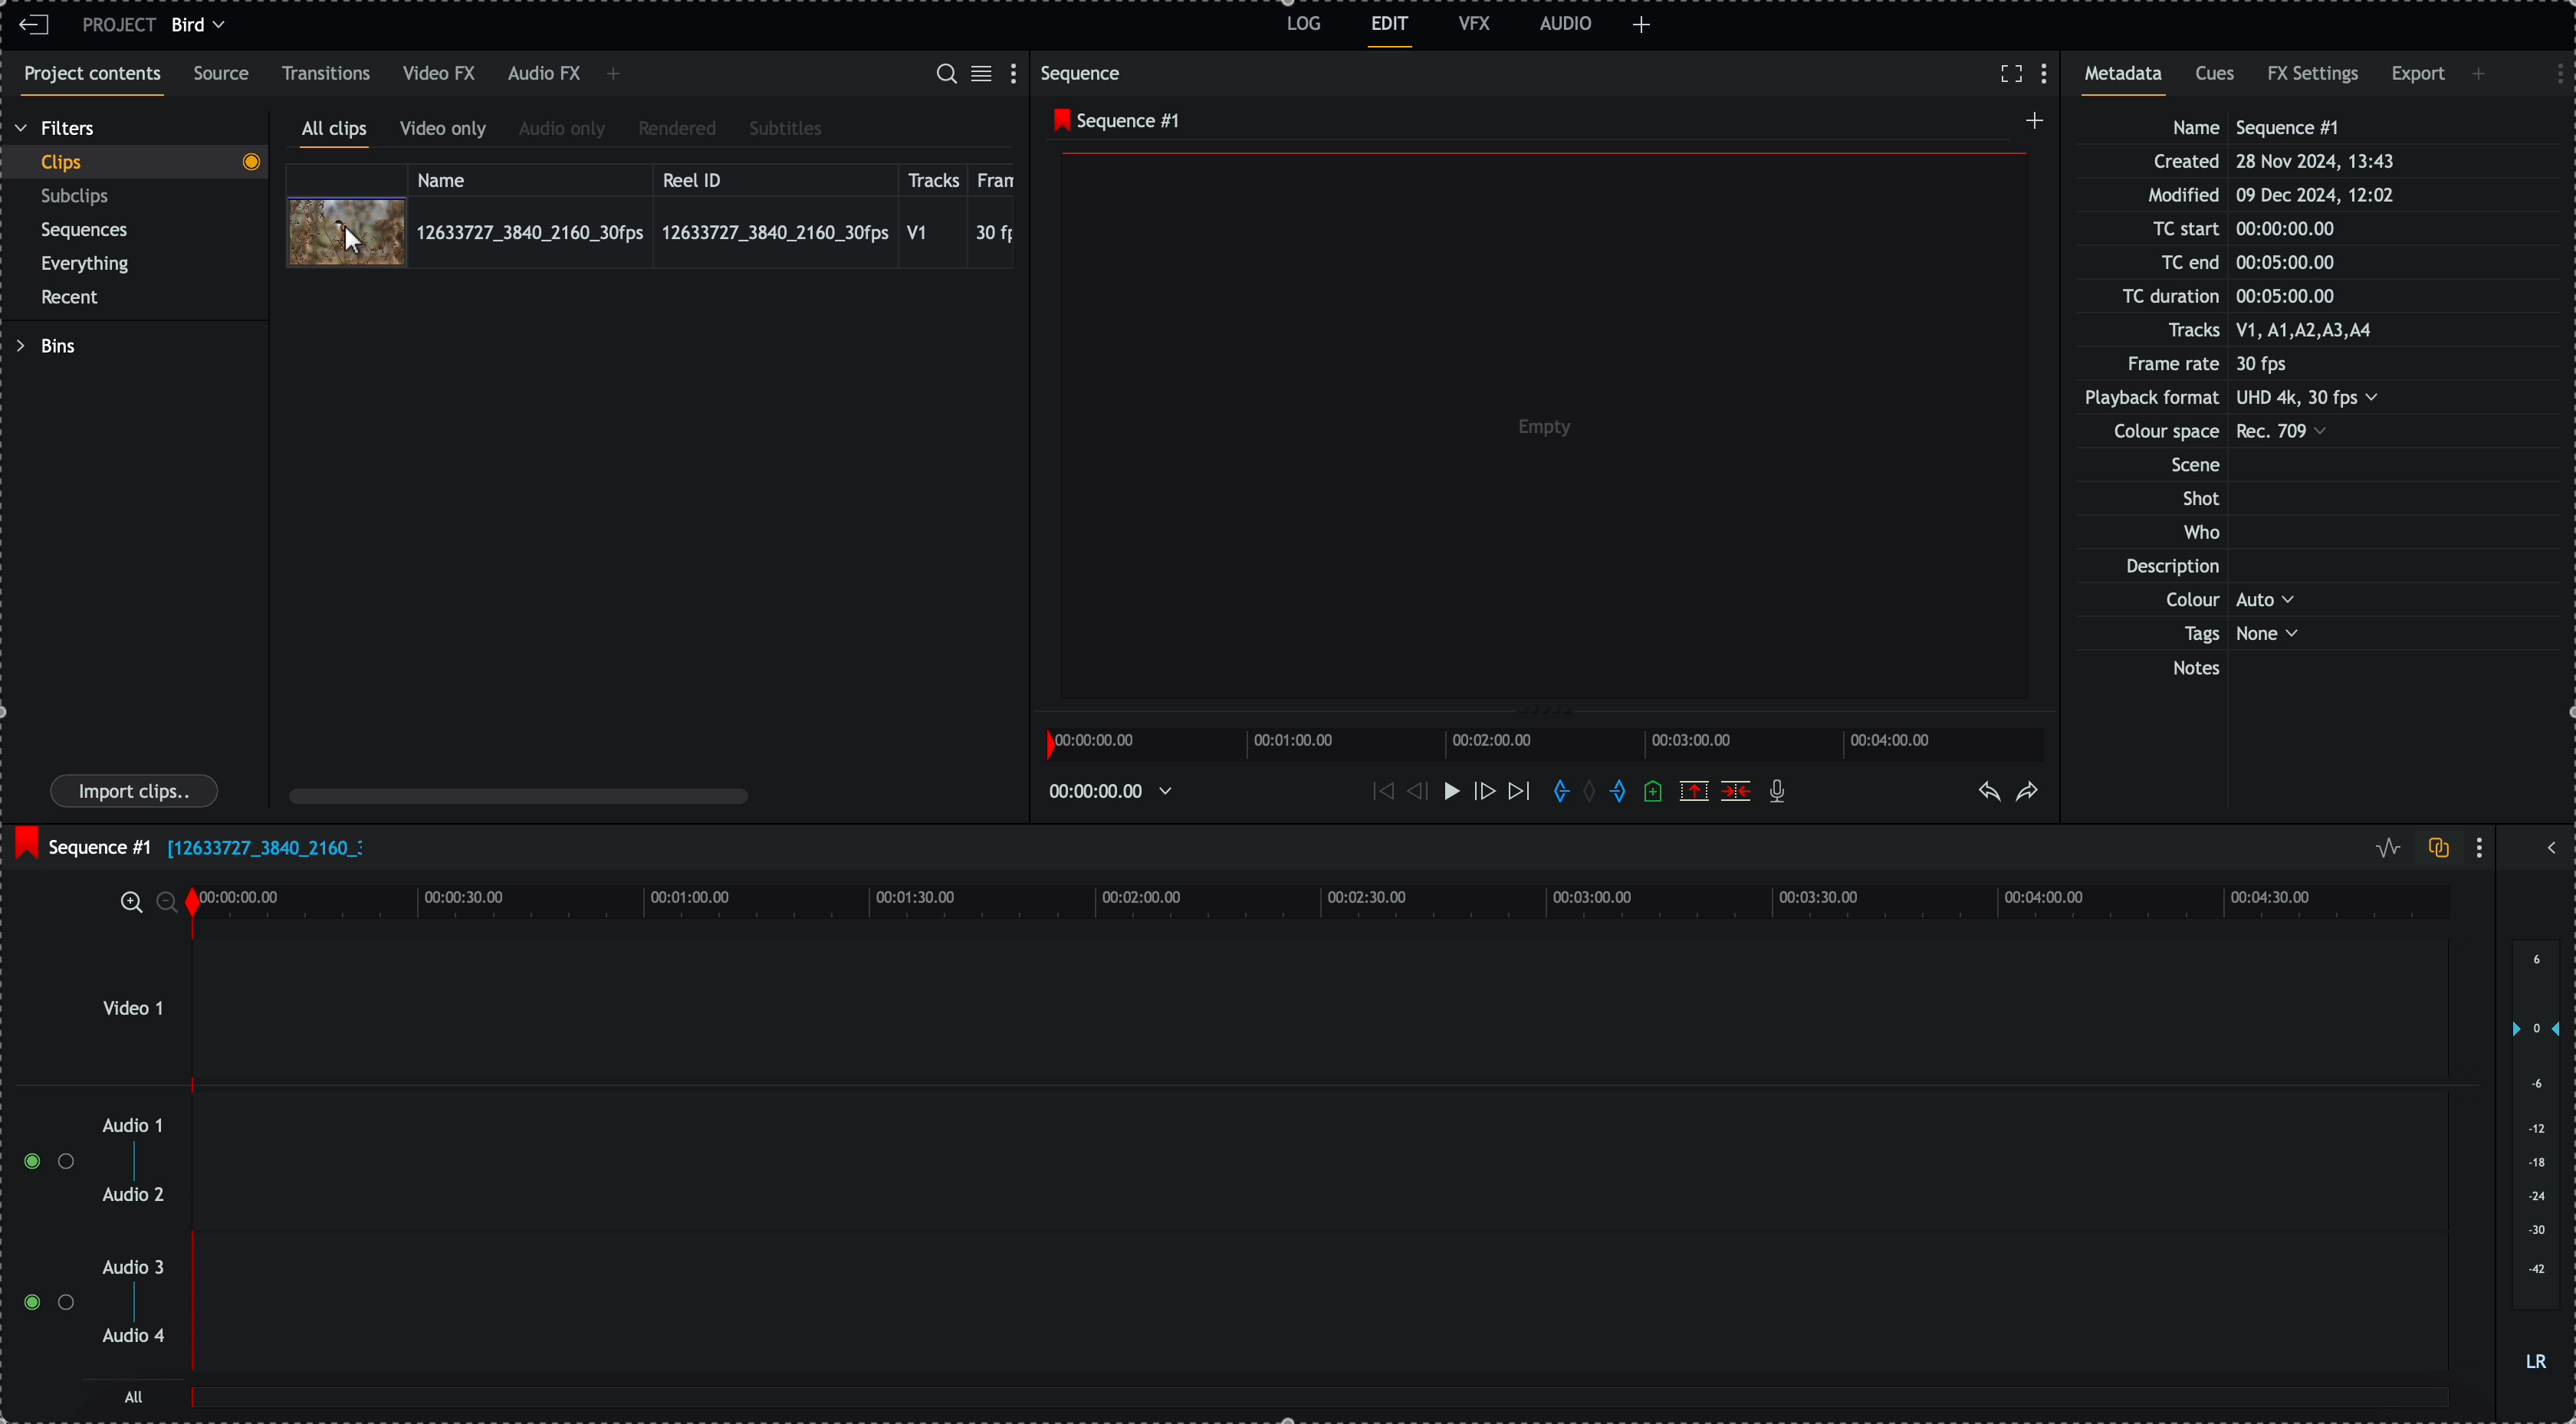 The width and height of the screenshot is (2576, 1424). Describe the element at coordinates (945, 75) in the screenshot. I see `search for assets or bins` at that location.